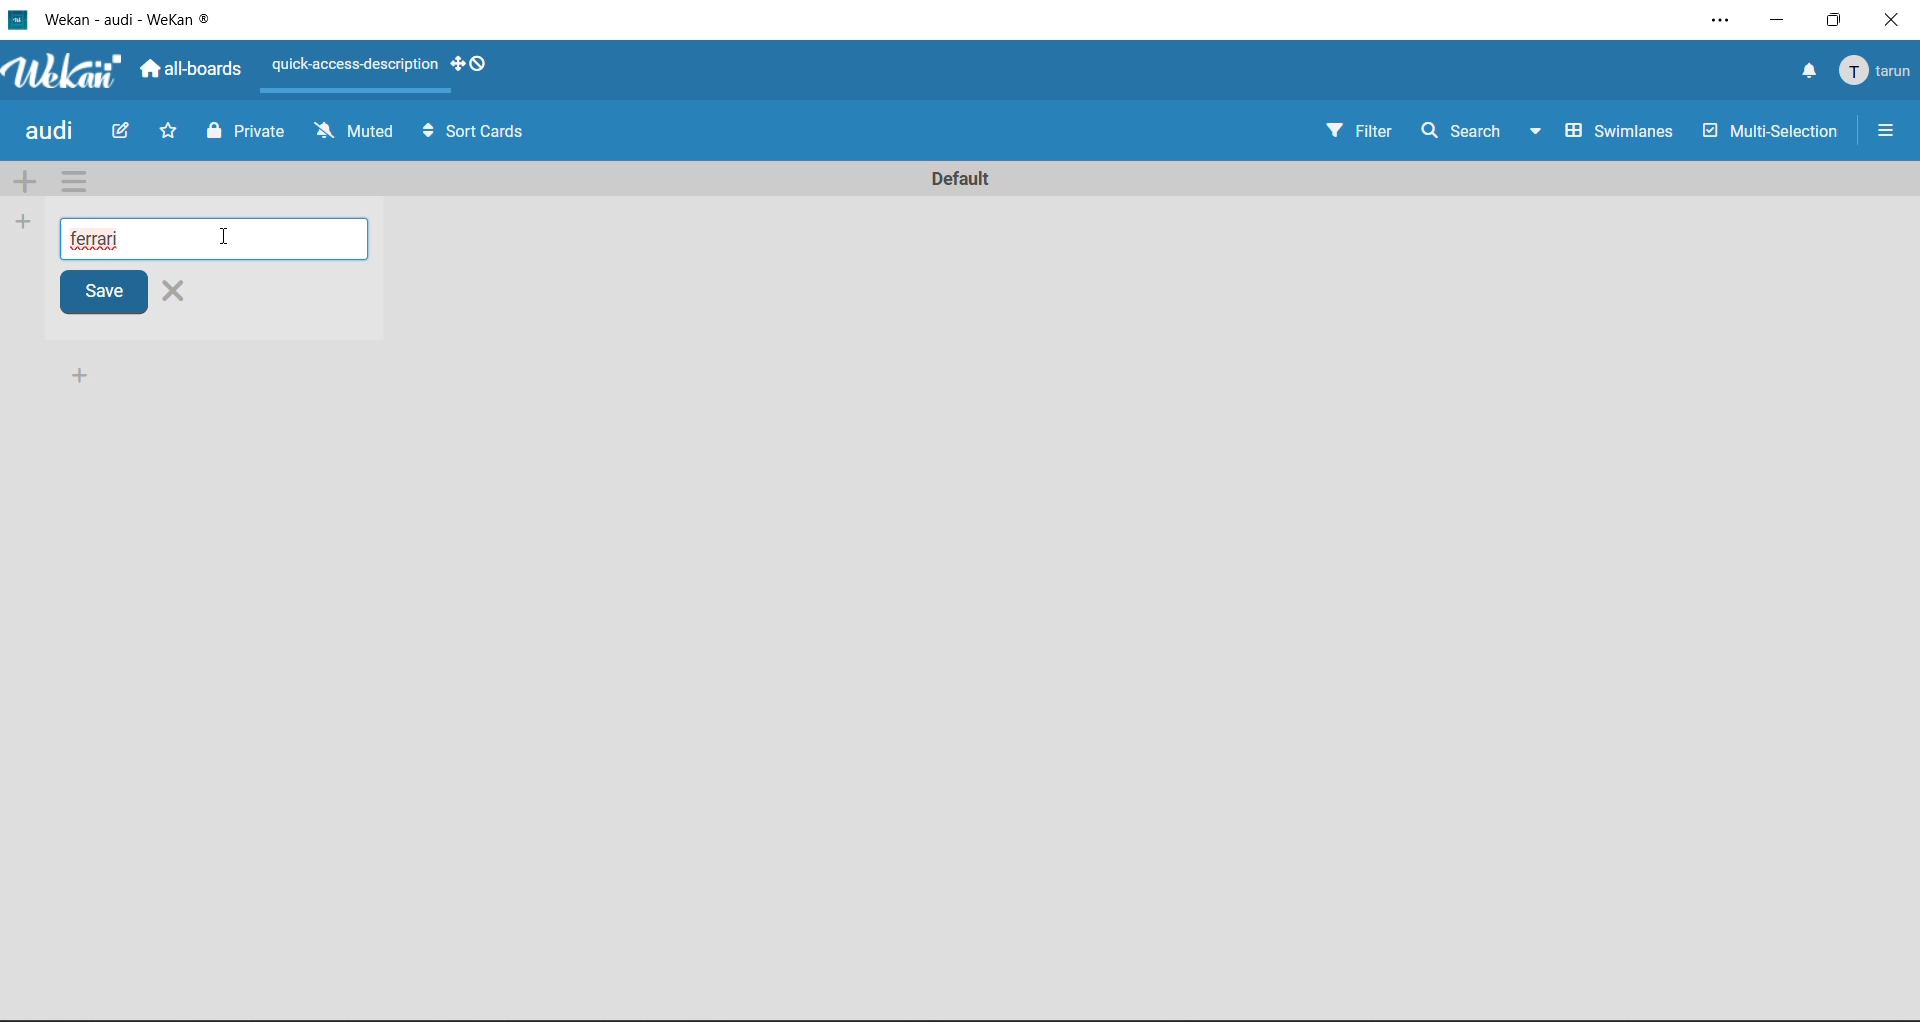 This screenshot has width=1920, height=1022. Describe the element at coordinates (53, 132) in the screenshot. I see `audi` at that location.